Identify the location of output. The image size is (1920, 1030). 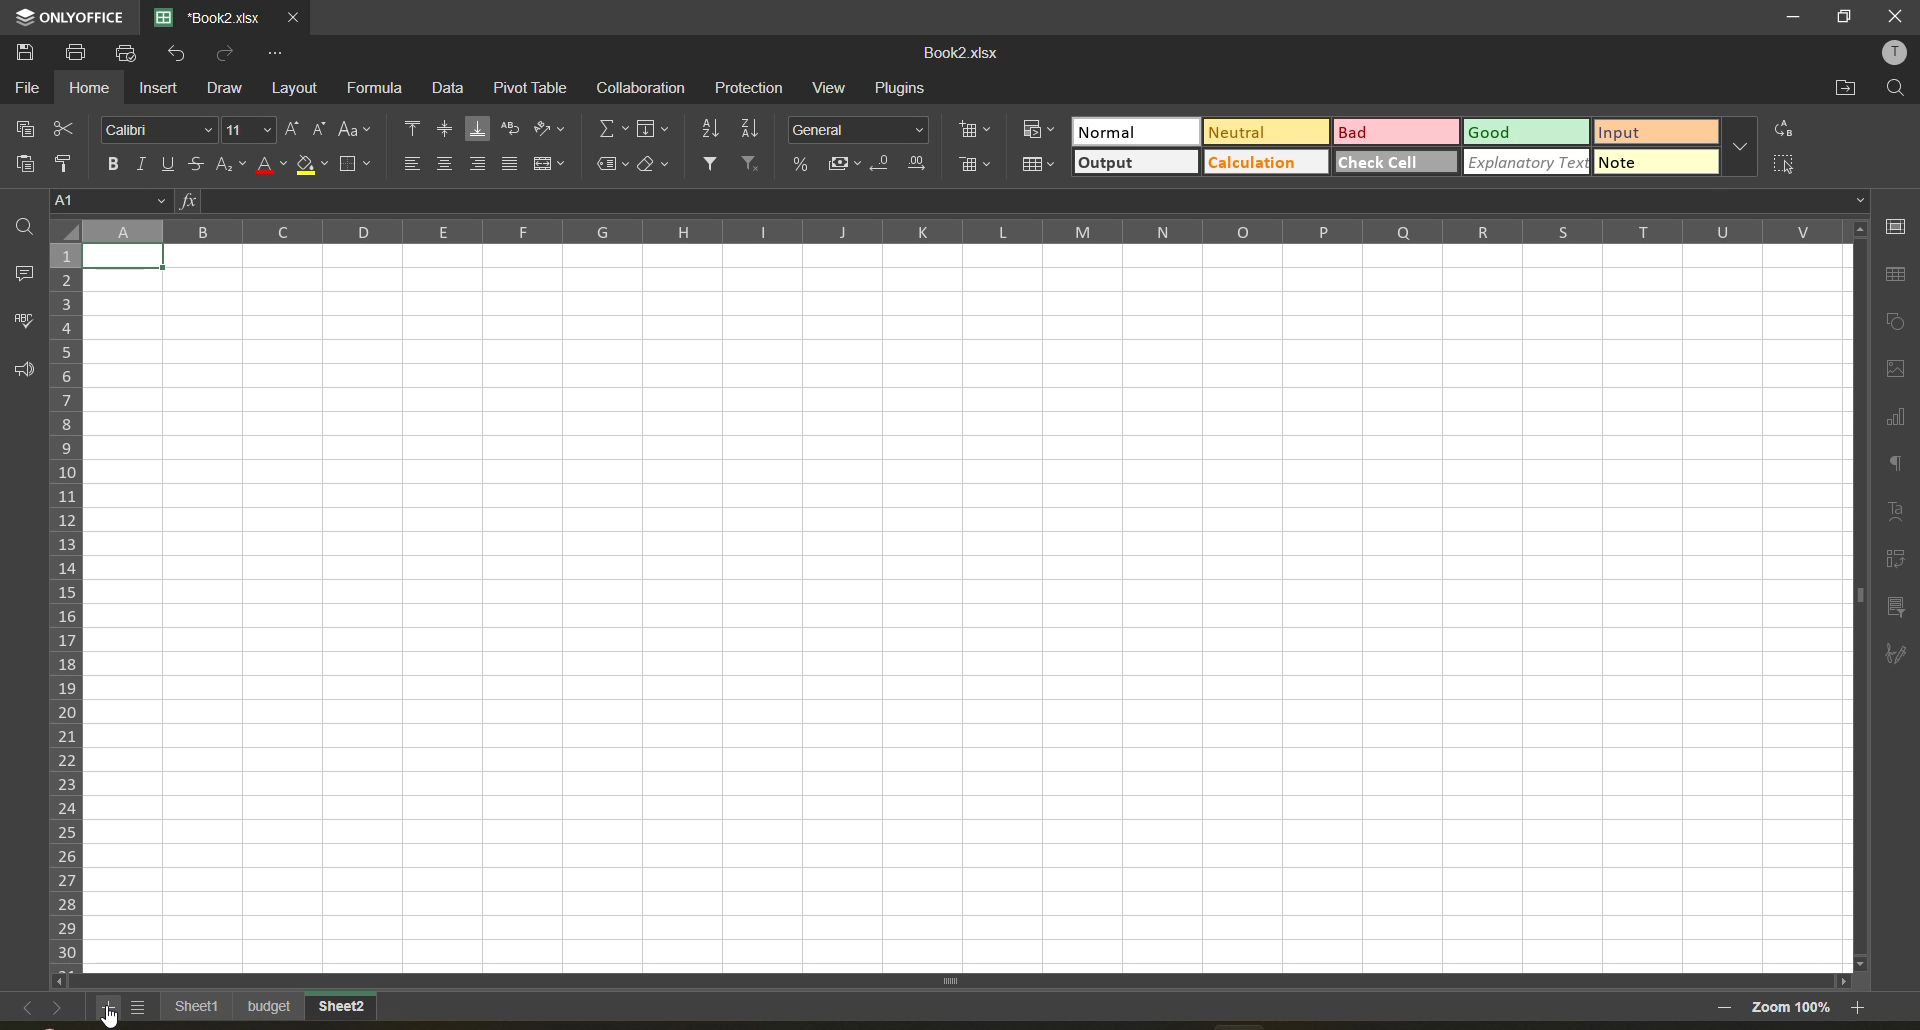
(1136, 162).